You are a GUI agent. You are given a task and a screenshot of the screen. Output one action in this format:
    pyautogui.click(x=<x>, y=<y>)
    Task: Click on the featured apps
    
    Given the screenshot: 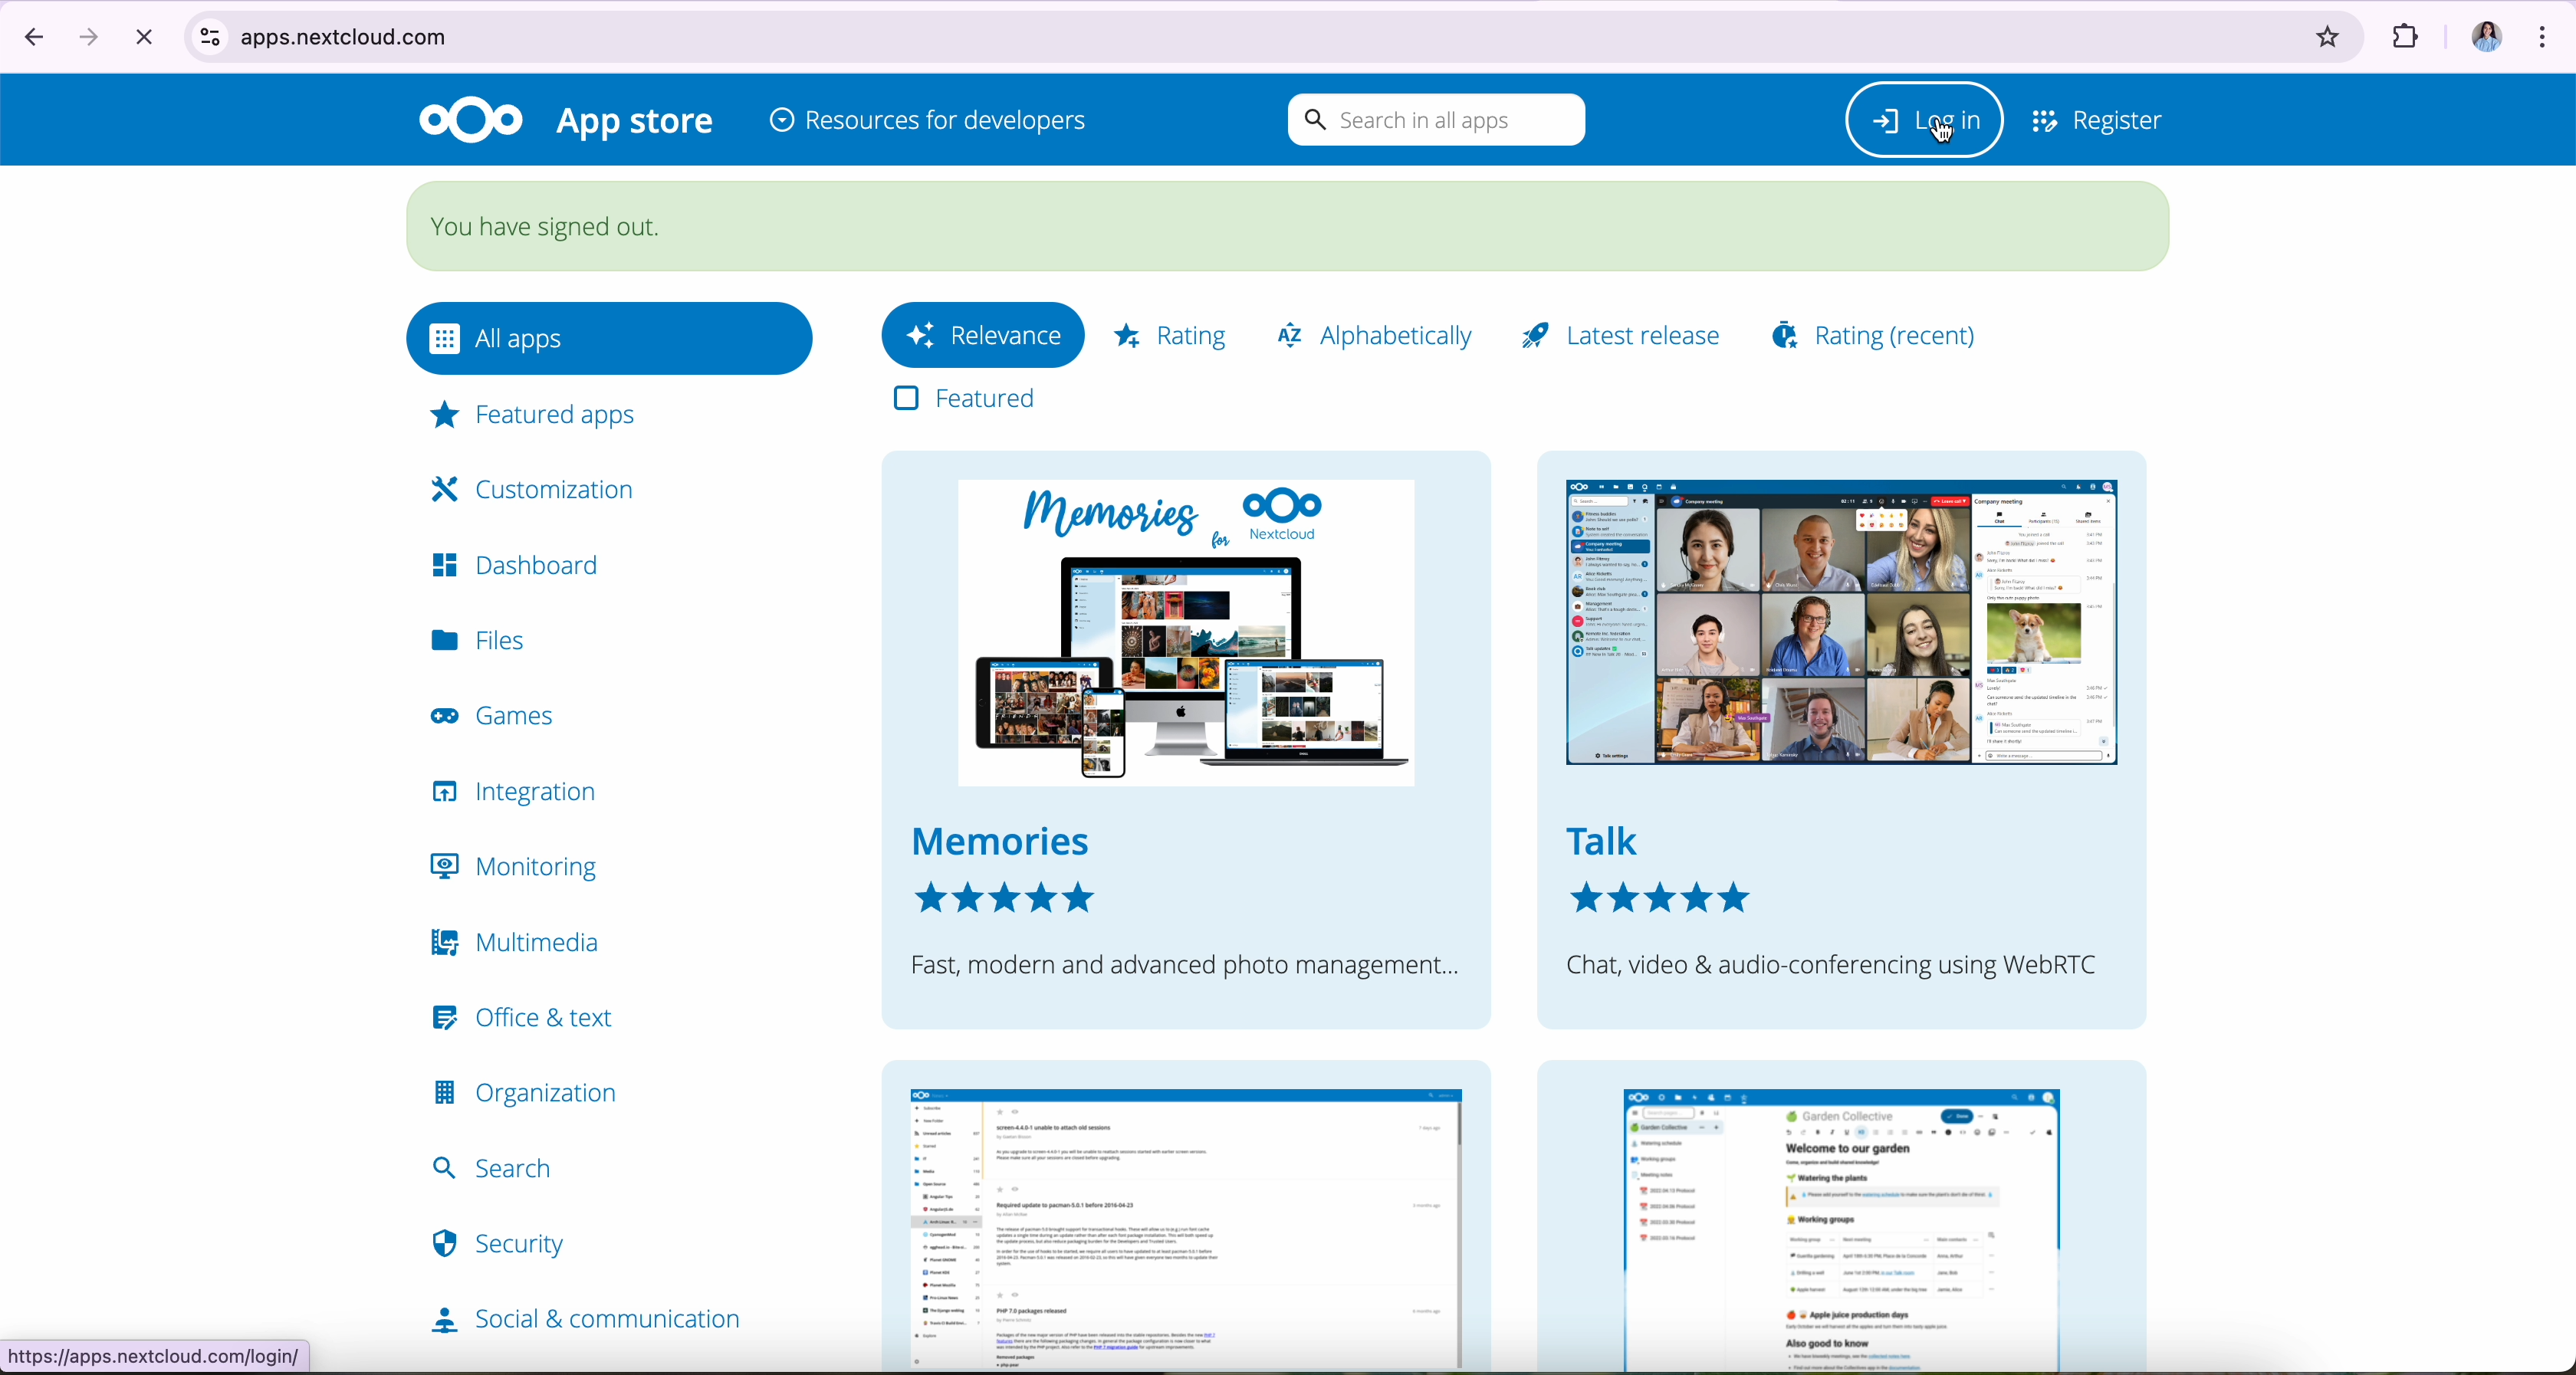 What is the action you would take?
    pyautogui.click(x=555, y=418)
    